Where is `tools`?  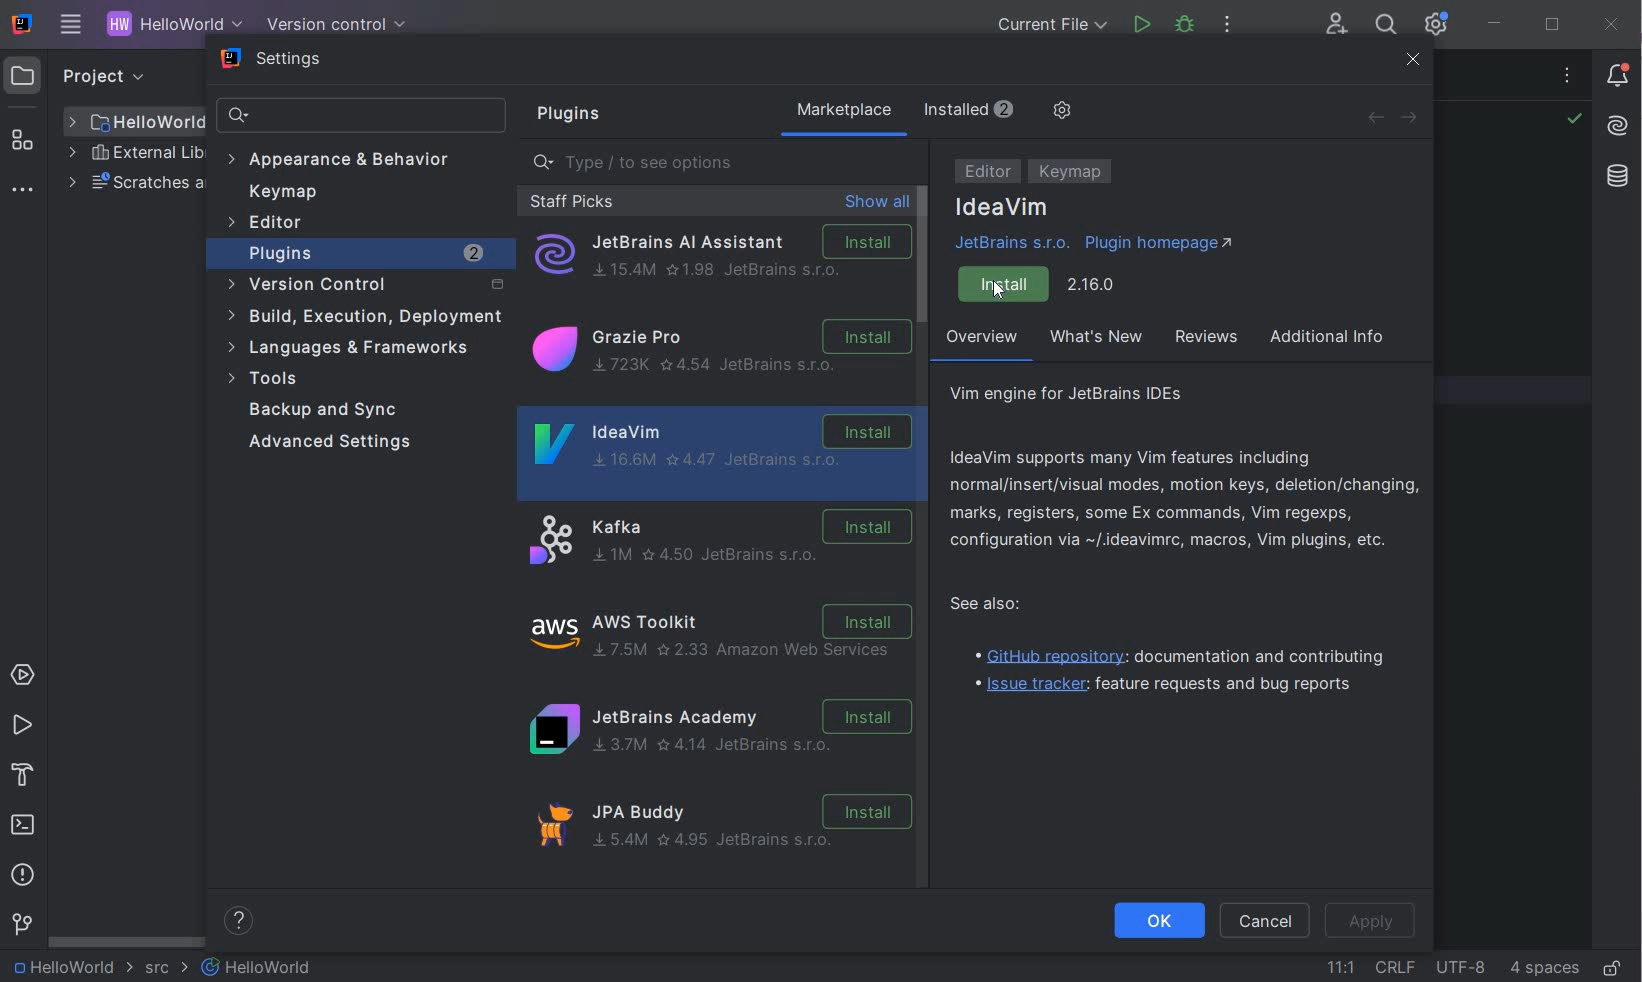 tools is located at coordinates (354, 379).